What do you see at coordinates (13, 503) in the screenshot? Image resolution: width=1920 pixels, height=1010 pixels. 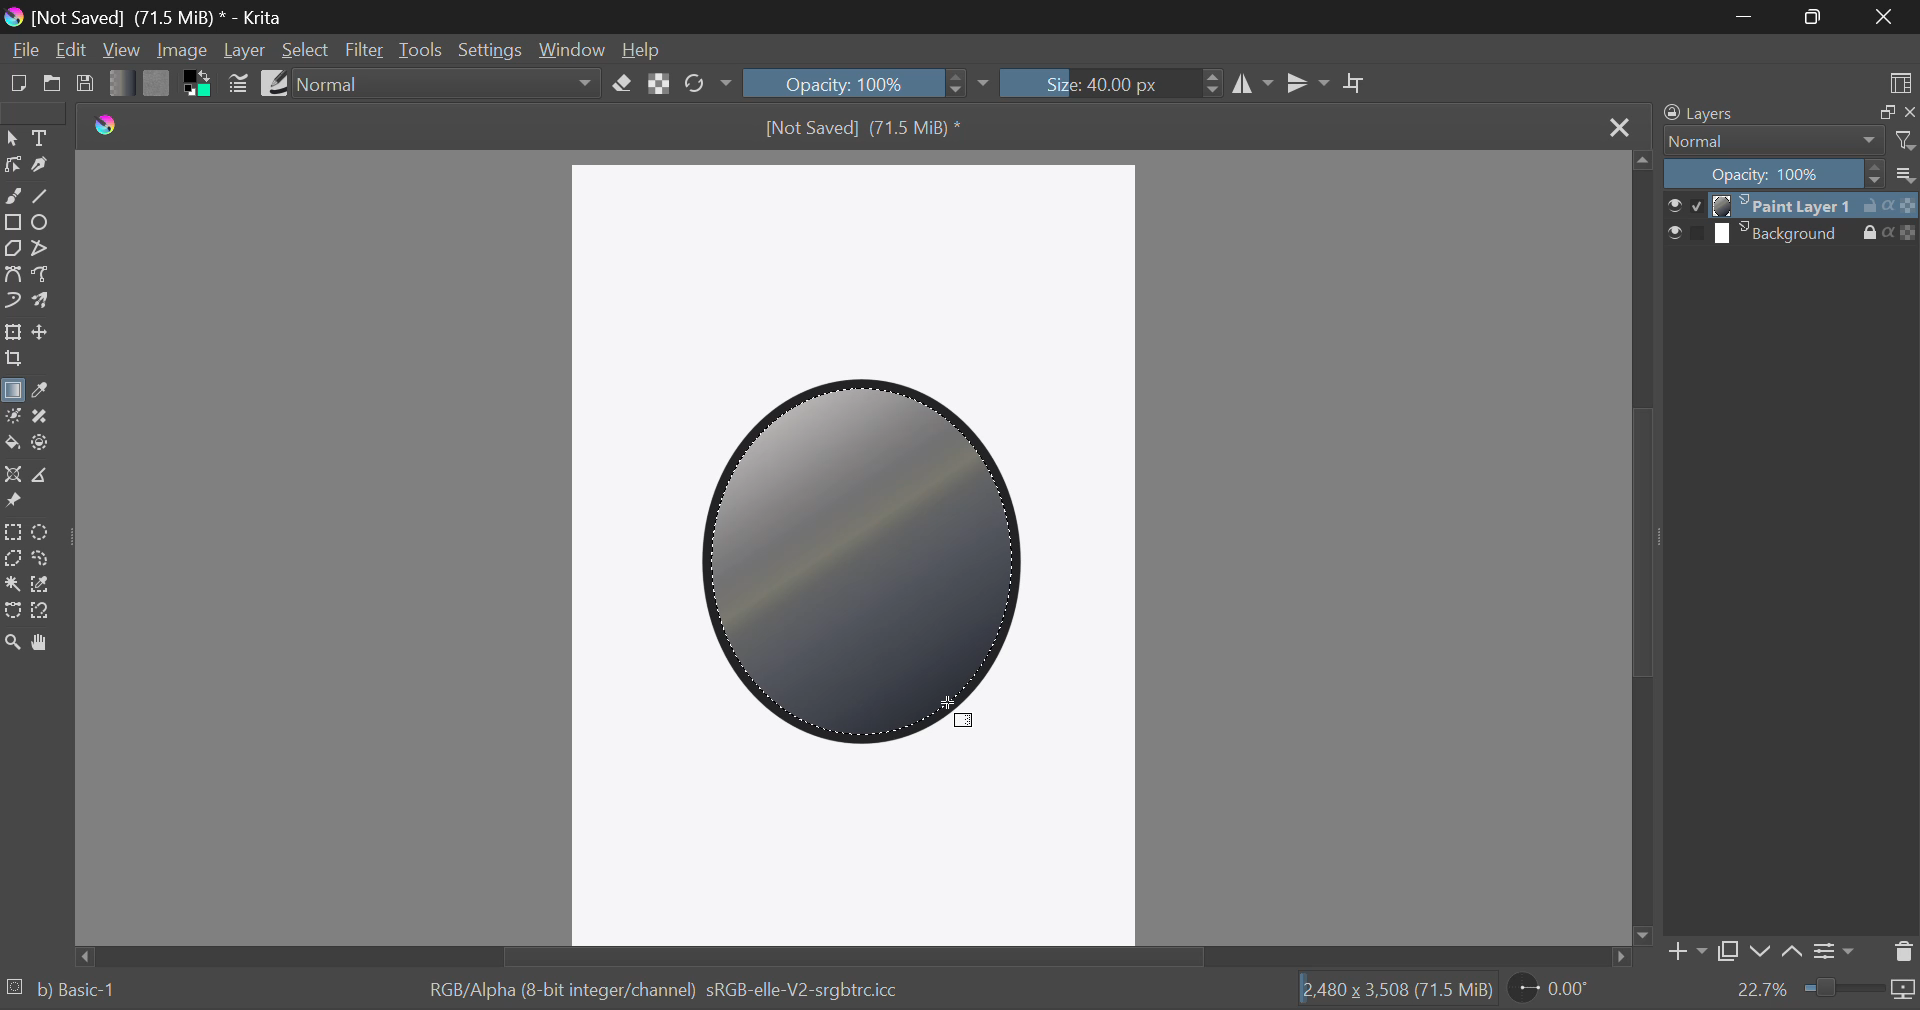 I see `Reference Images` at bounding box center [13, 503].